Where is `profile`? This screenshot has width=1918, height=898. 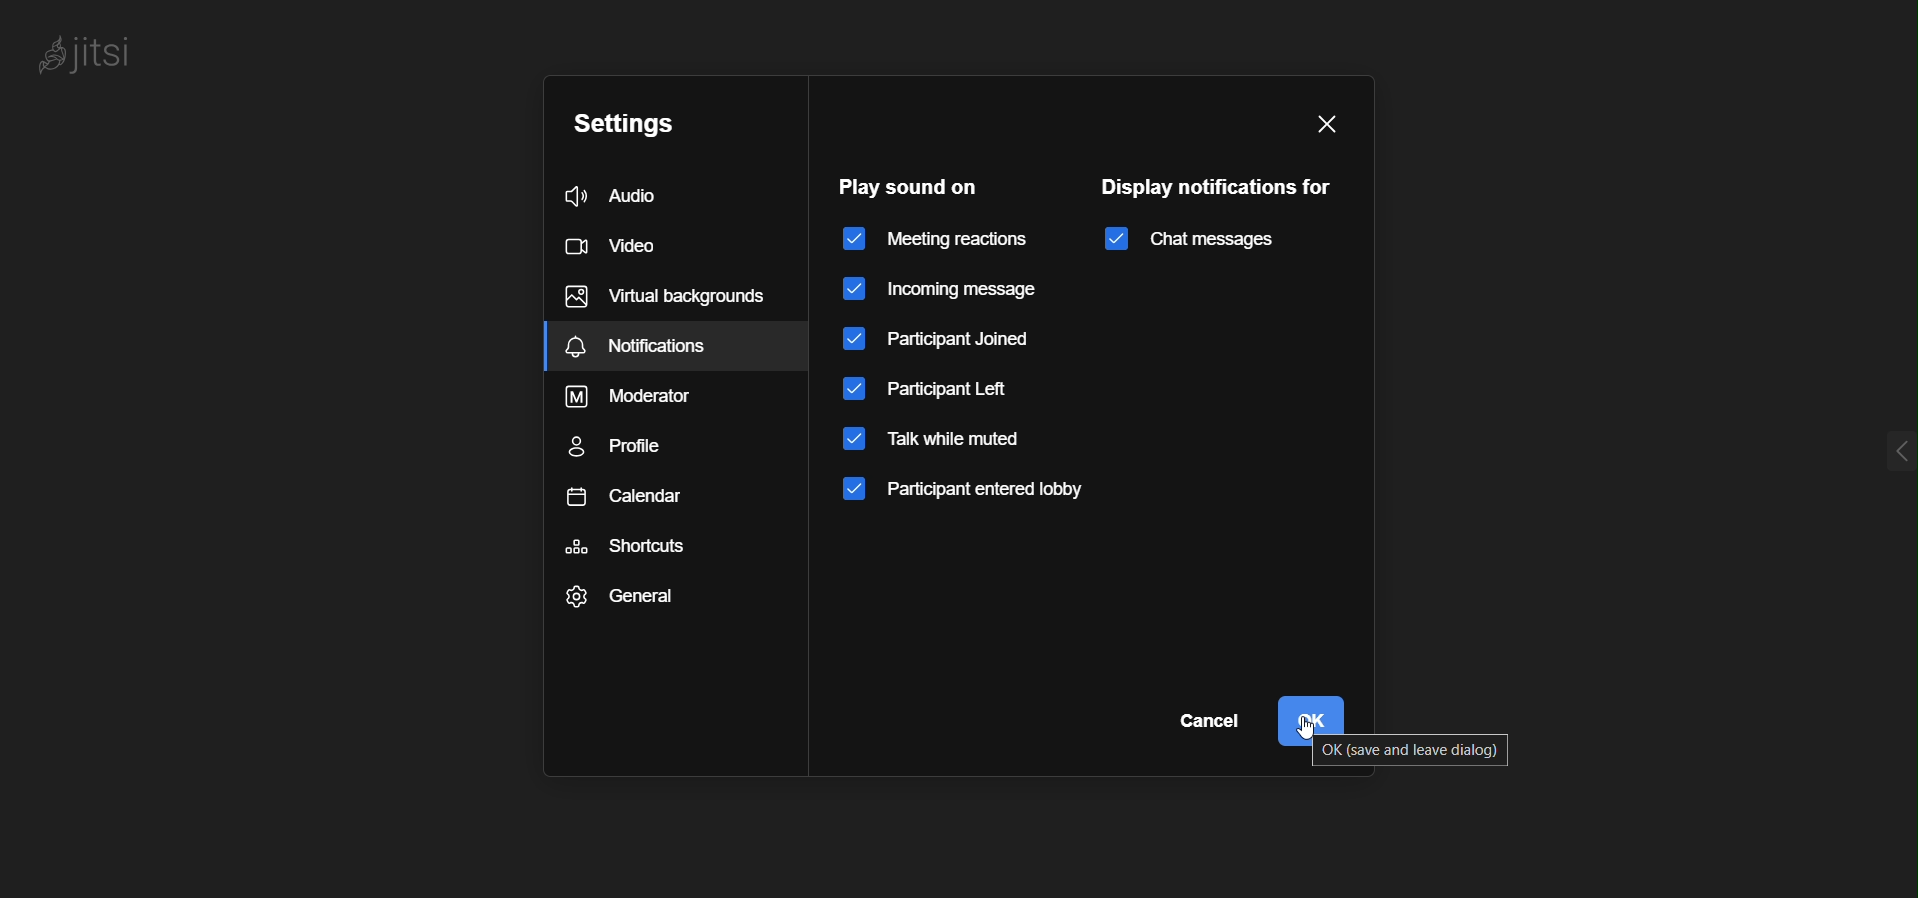
profile is located at coordinates (627, 448).